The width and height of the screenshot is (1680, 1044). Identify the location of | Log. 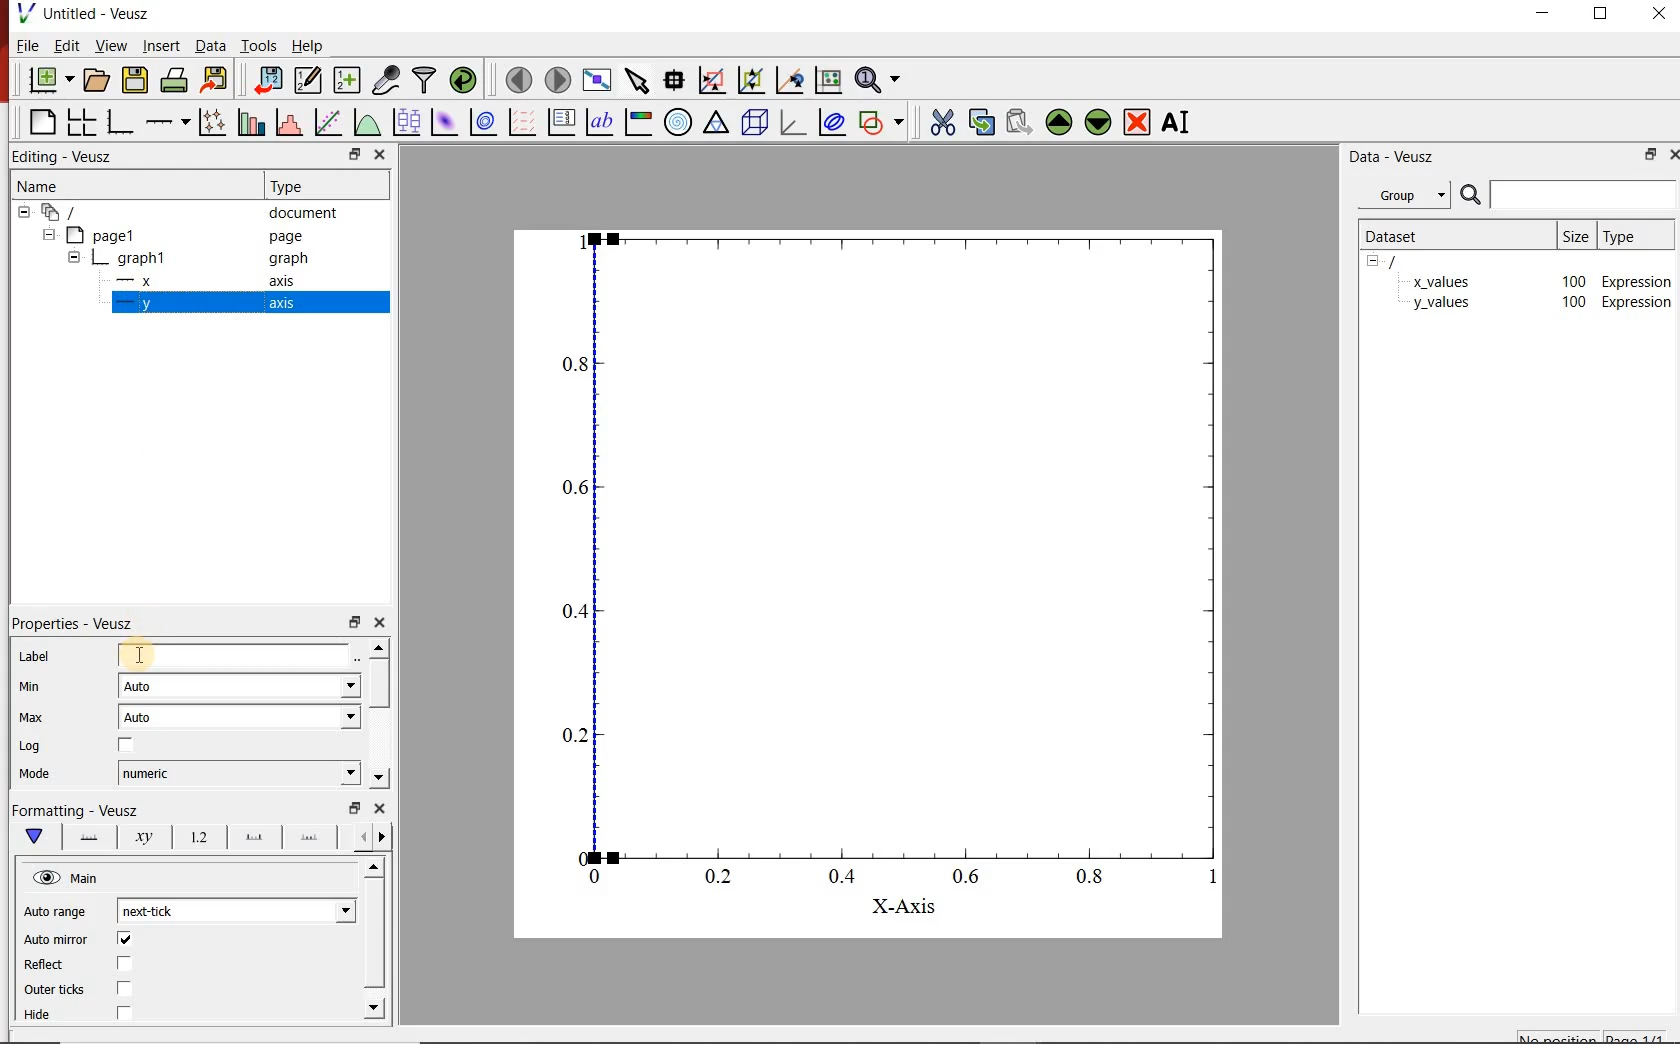
(32, 747).